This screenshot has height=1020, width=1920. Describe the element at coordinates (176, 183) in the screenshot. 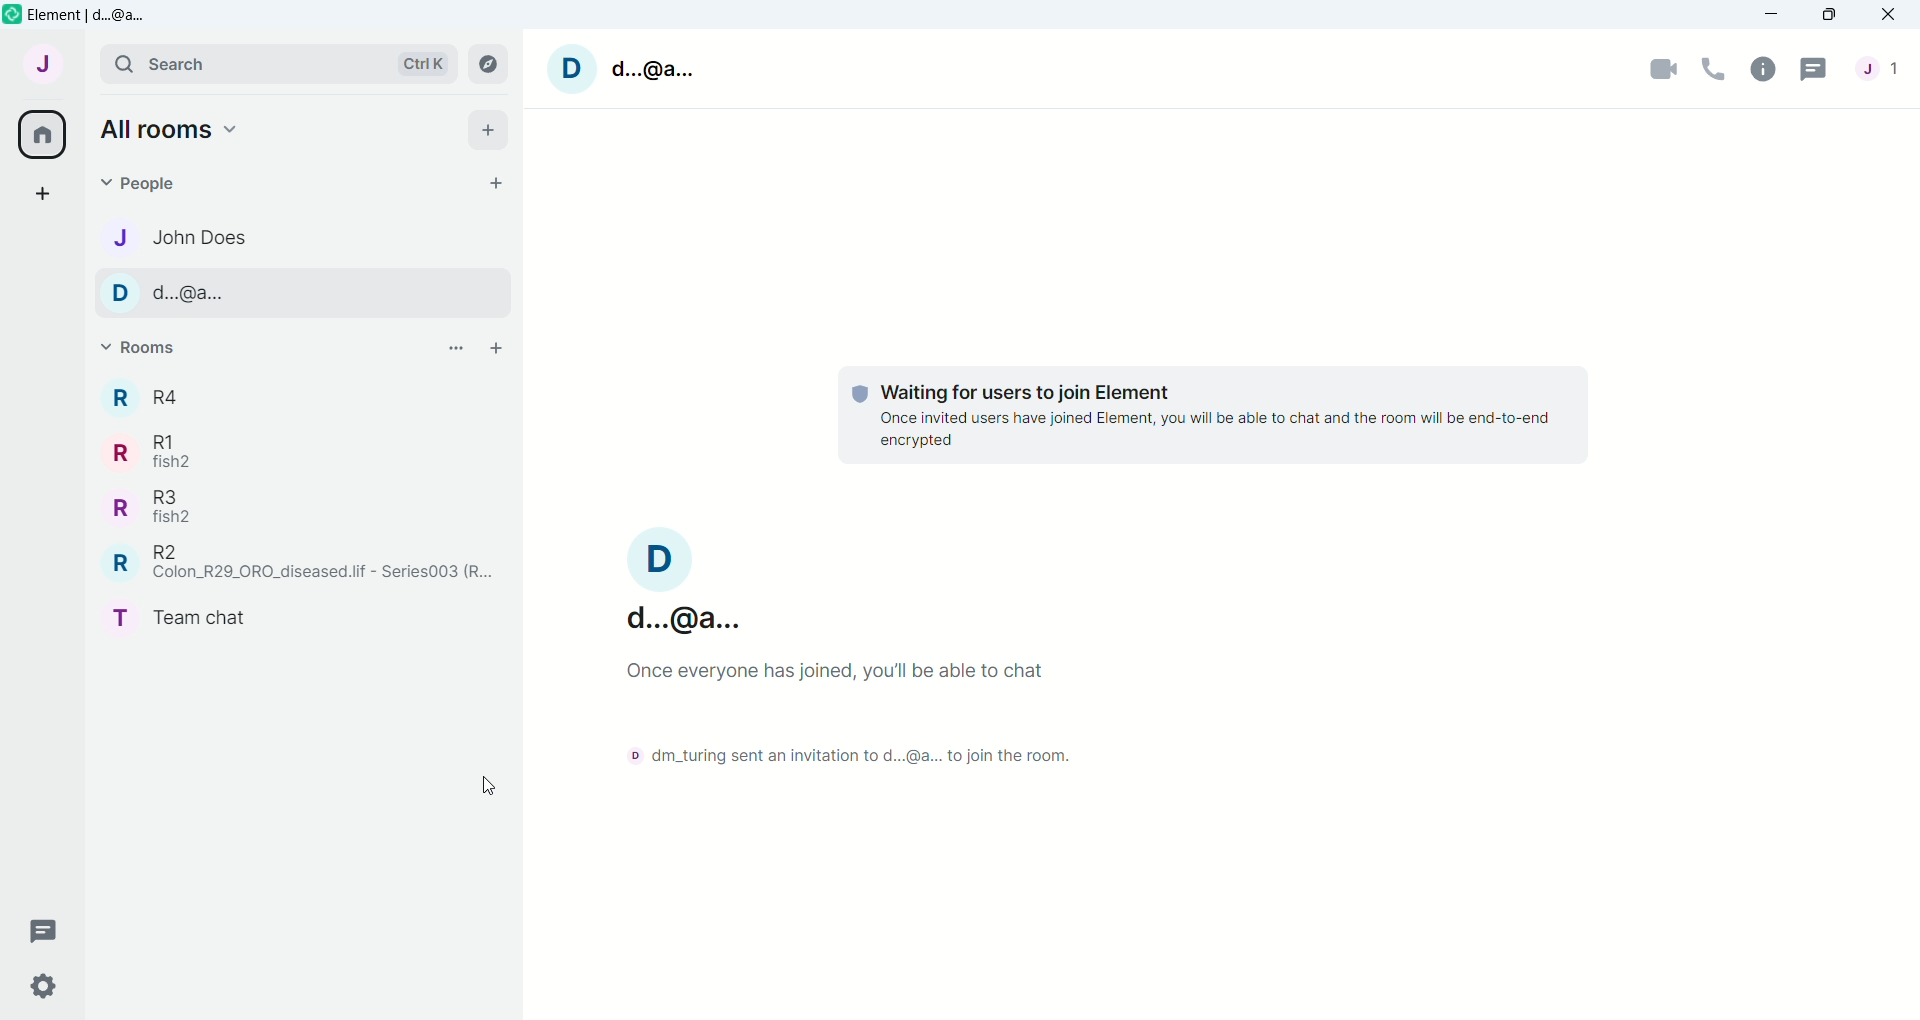

I see `People` at that location.